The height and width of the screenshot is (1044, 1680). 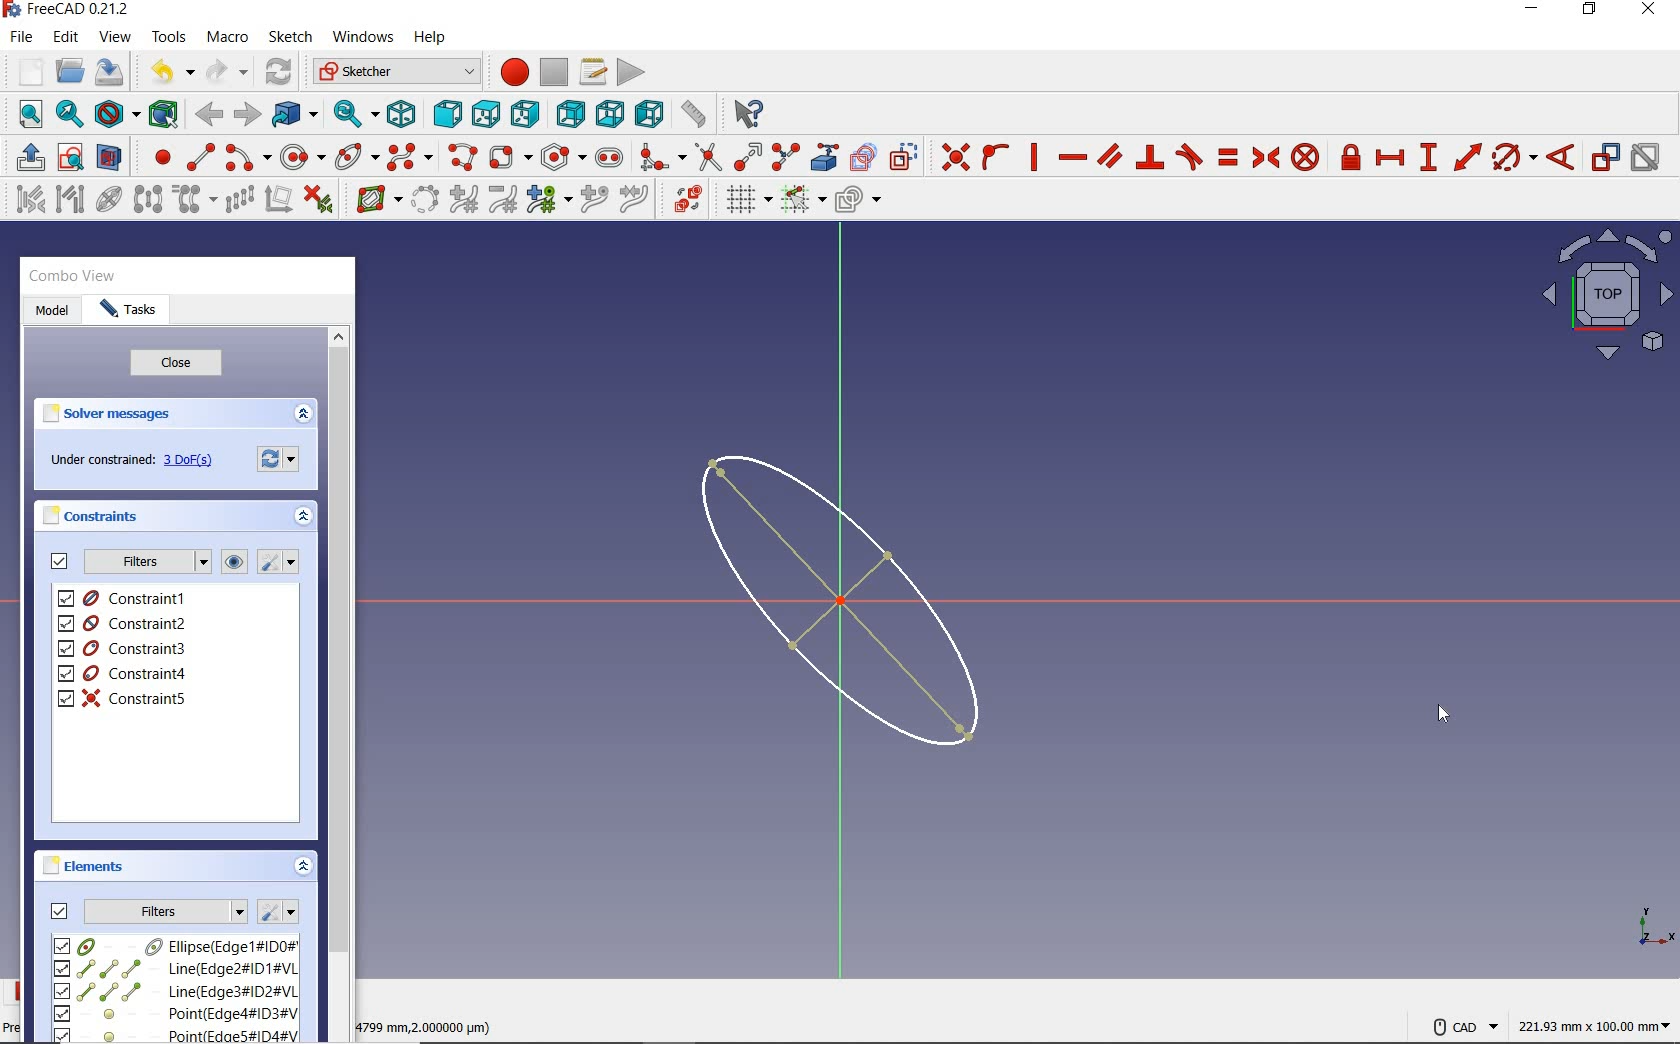 I want to click on constrain horizontal distance, so click(x=1389, y=156).